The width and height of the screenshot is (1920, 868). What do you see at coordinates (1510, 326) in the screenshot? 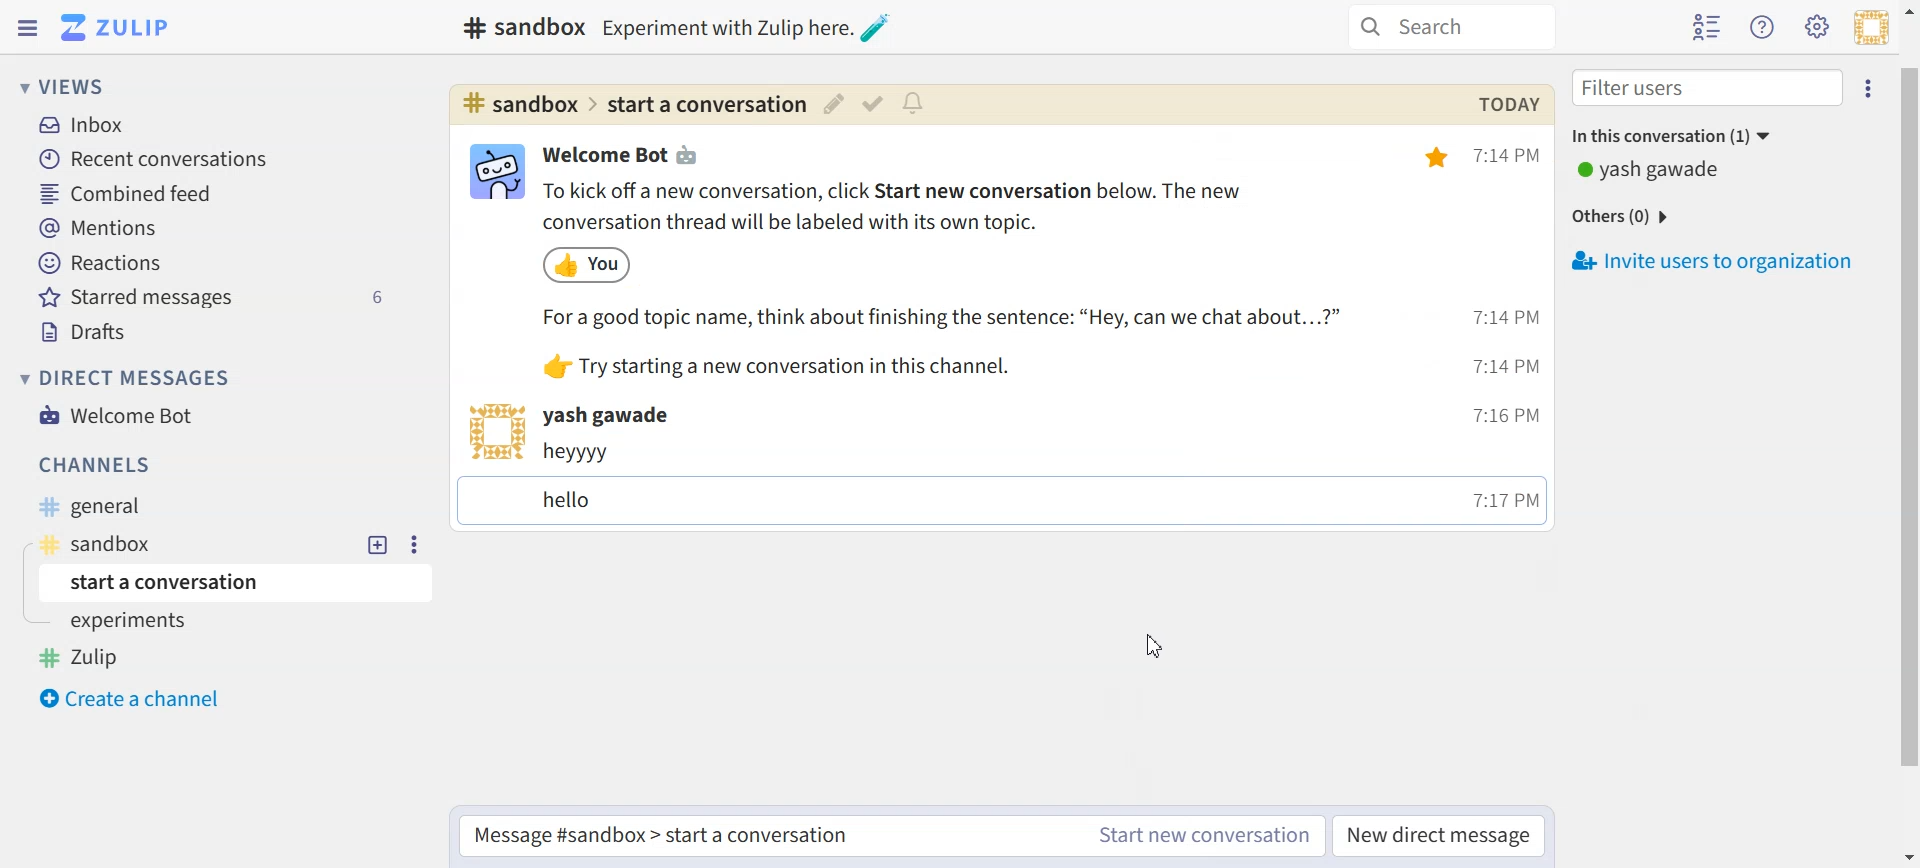
I see `Time` at bounding box center [1510, 326].